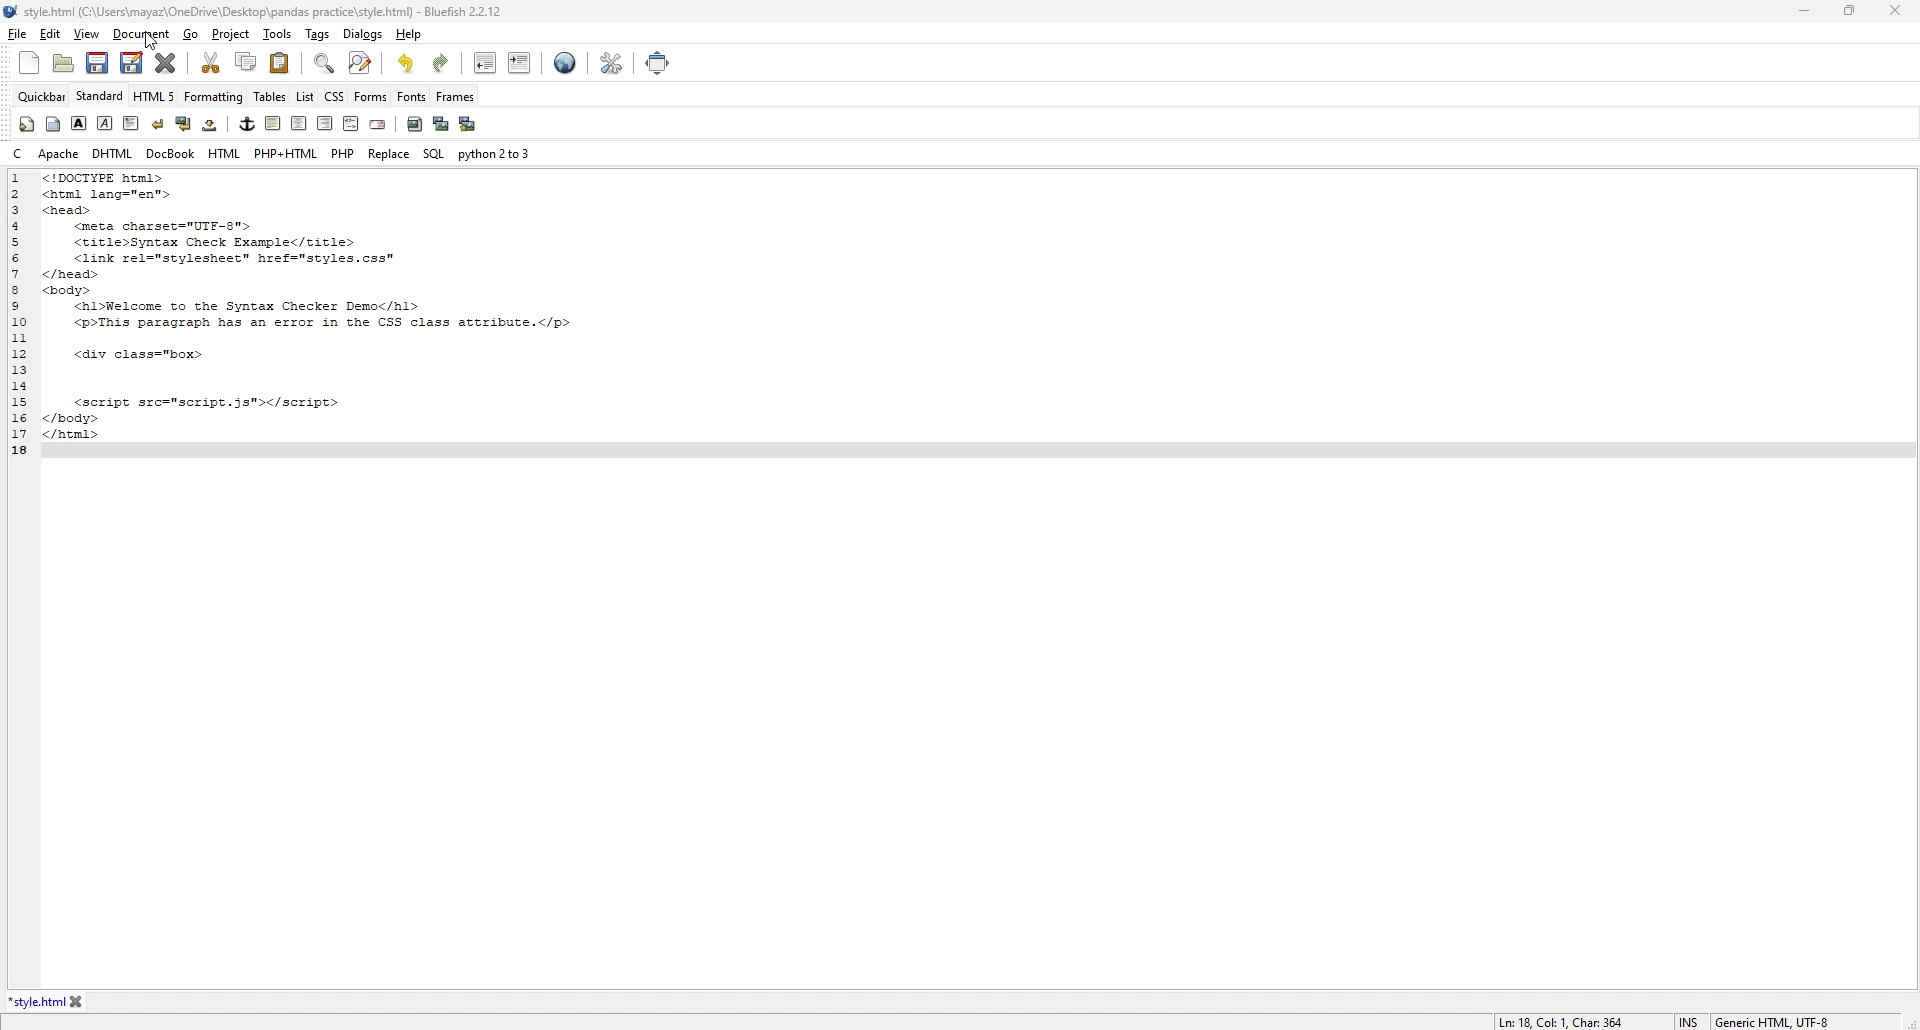  I want to click on center, so click(300, 122).